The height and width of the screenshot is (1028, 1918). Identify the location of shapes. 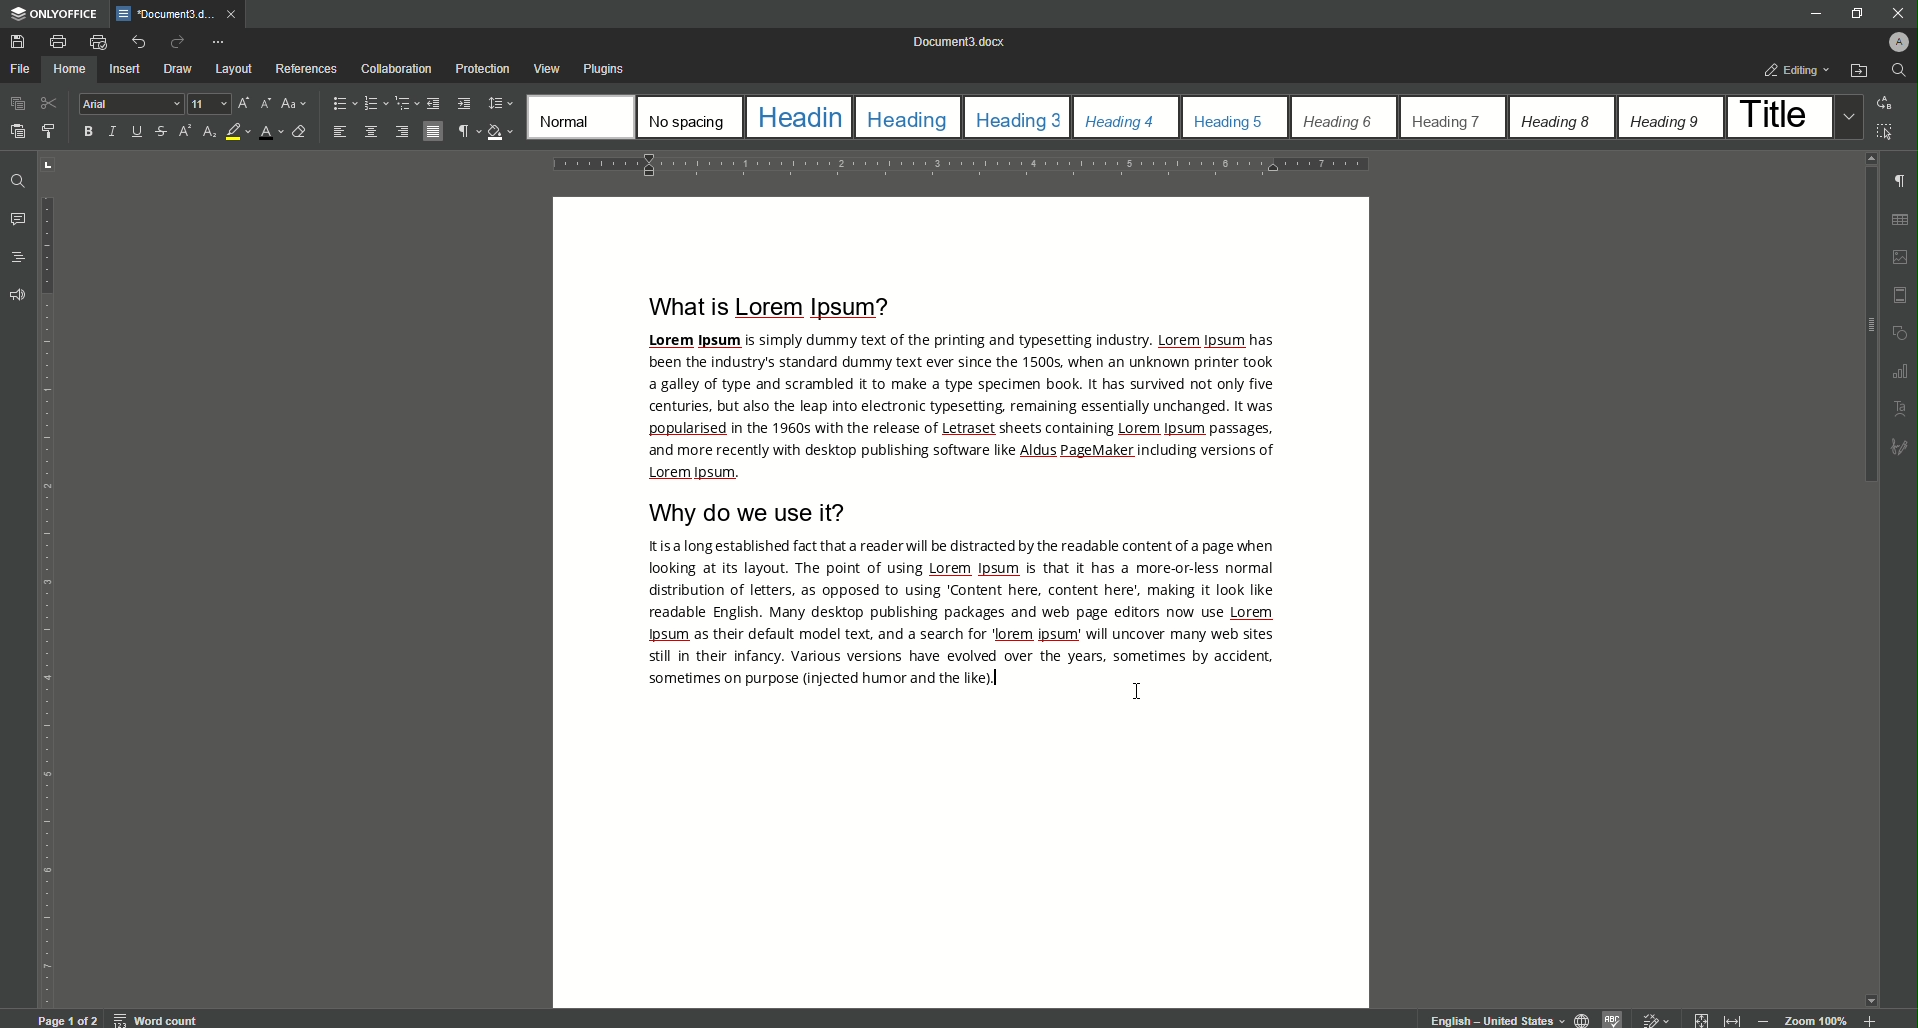
(1901, 330).